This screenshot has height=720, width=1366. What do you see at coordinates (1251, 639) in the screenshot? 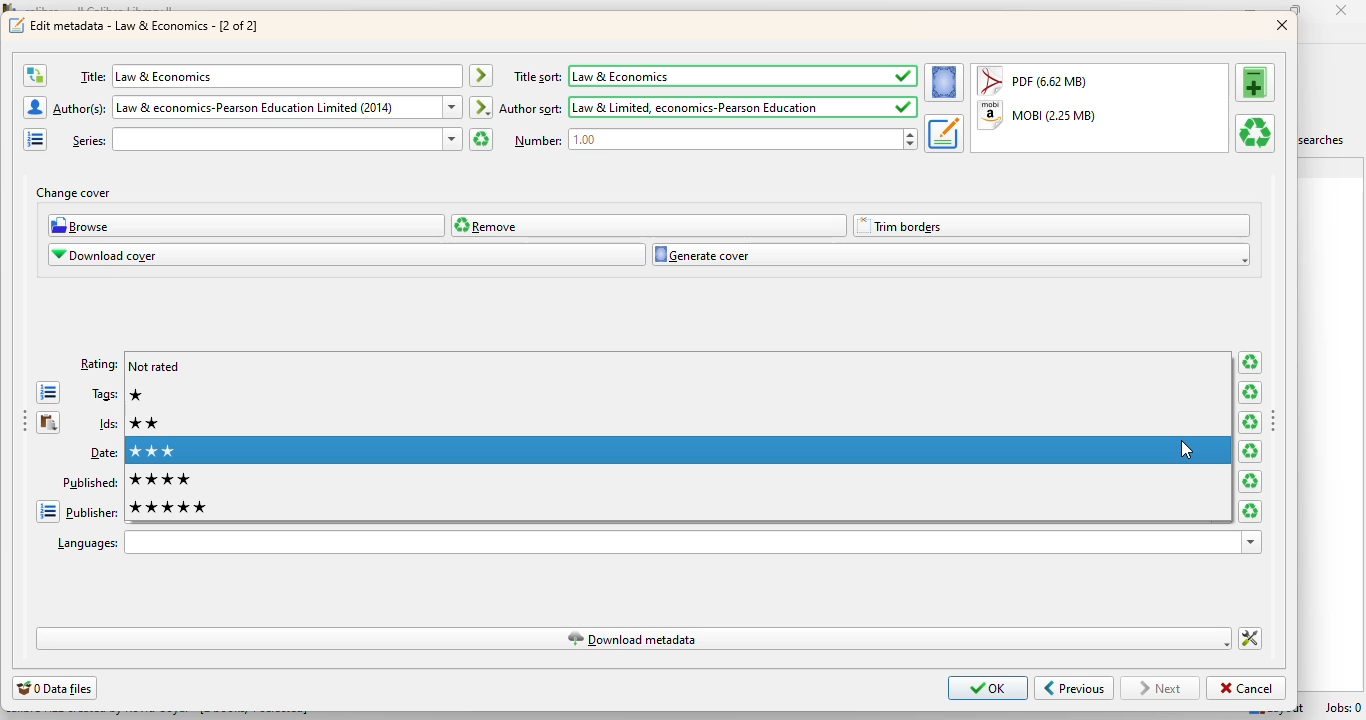
I see `change how calibre downloads metadata` at bounding box center [1251, 639].